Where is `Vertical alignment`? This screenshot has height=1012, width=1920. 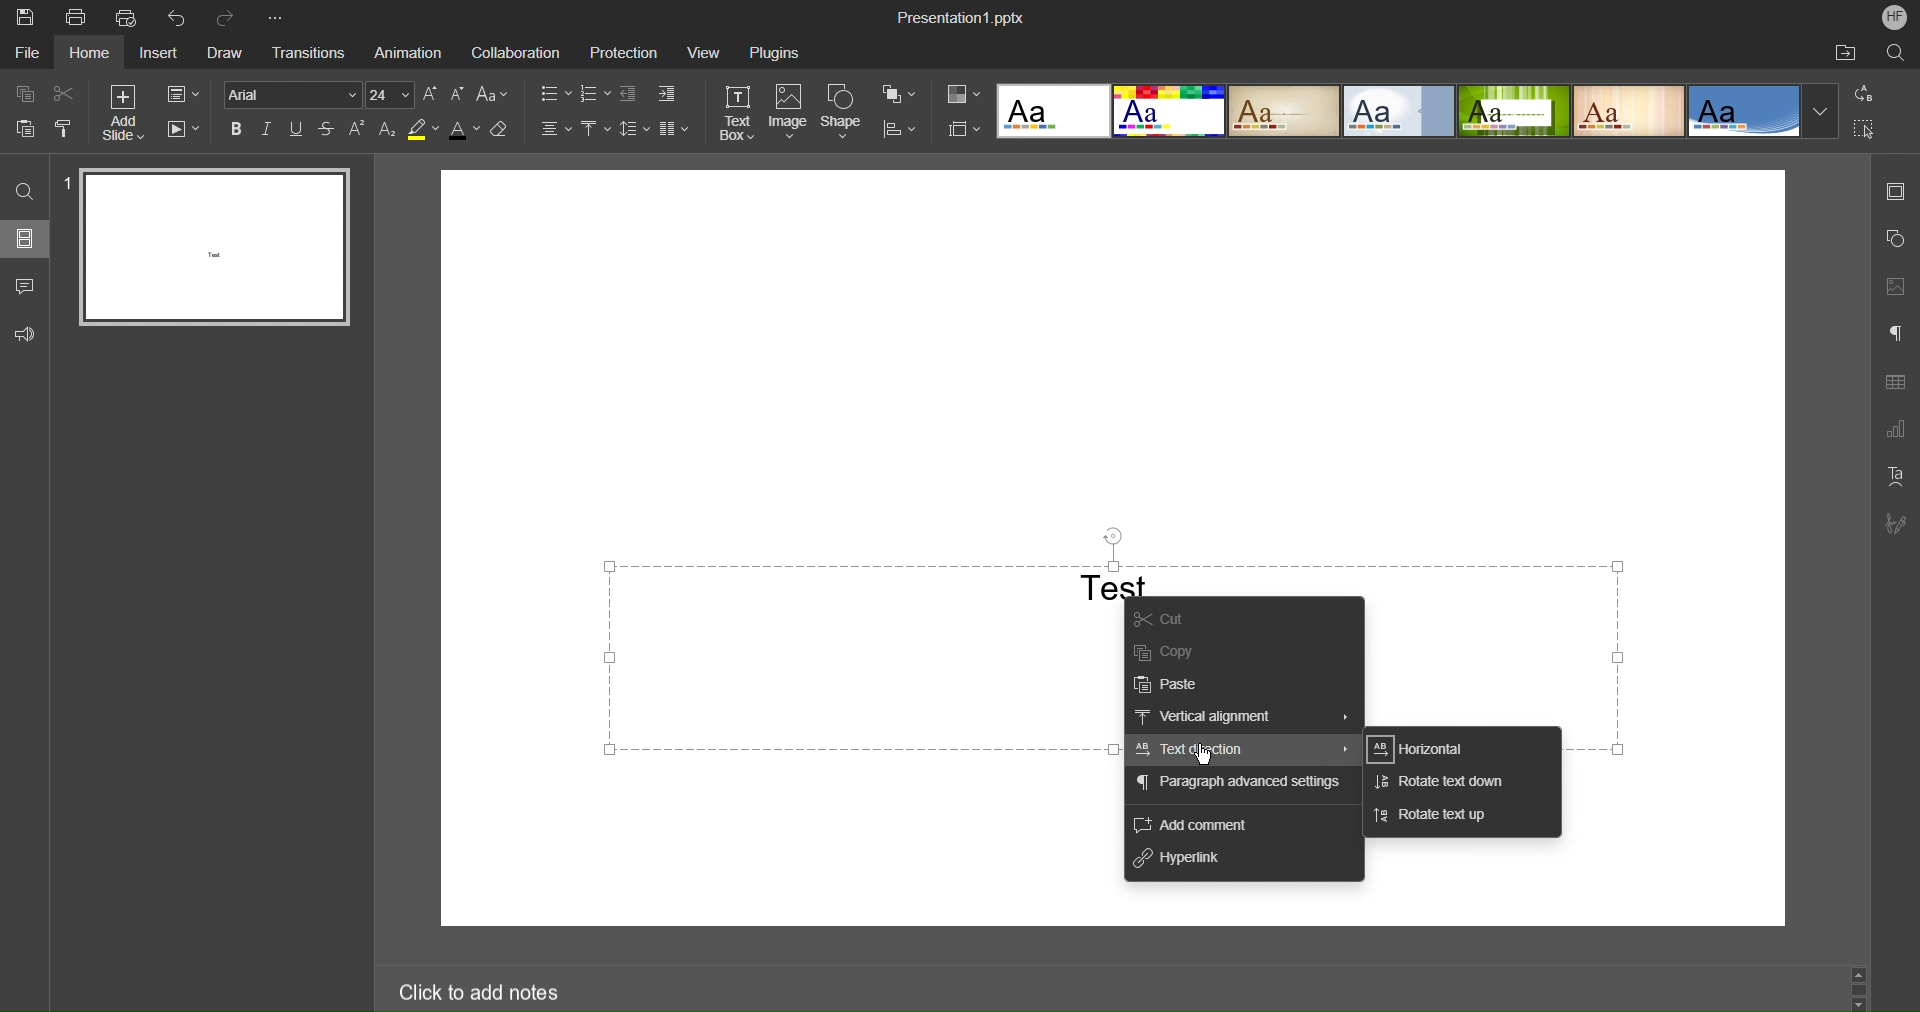 Vertical alignment is located at coordinates (1244, 718).